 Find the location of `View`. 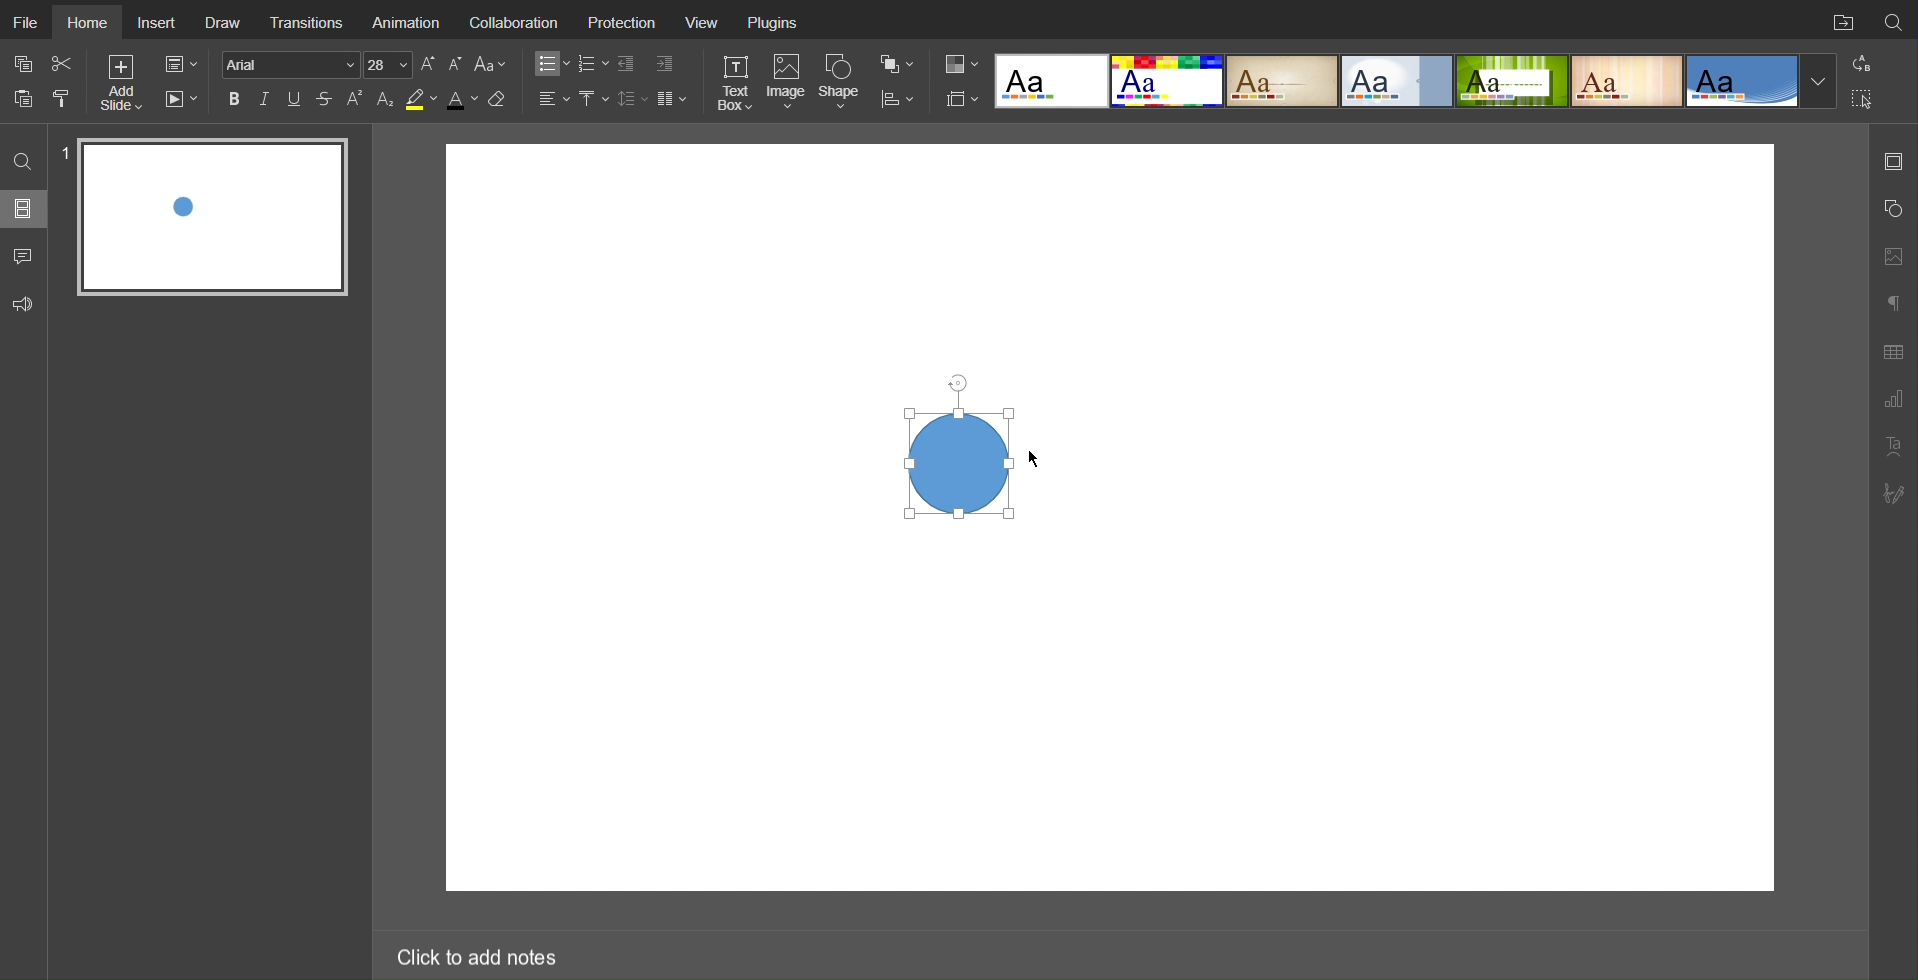

View is located at coordinates (709, 21).